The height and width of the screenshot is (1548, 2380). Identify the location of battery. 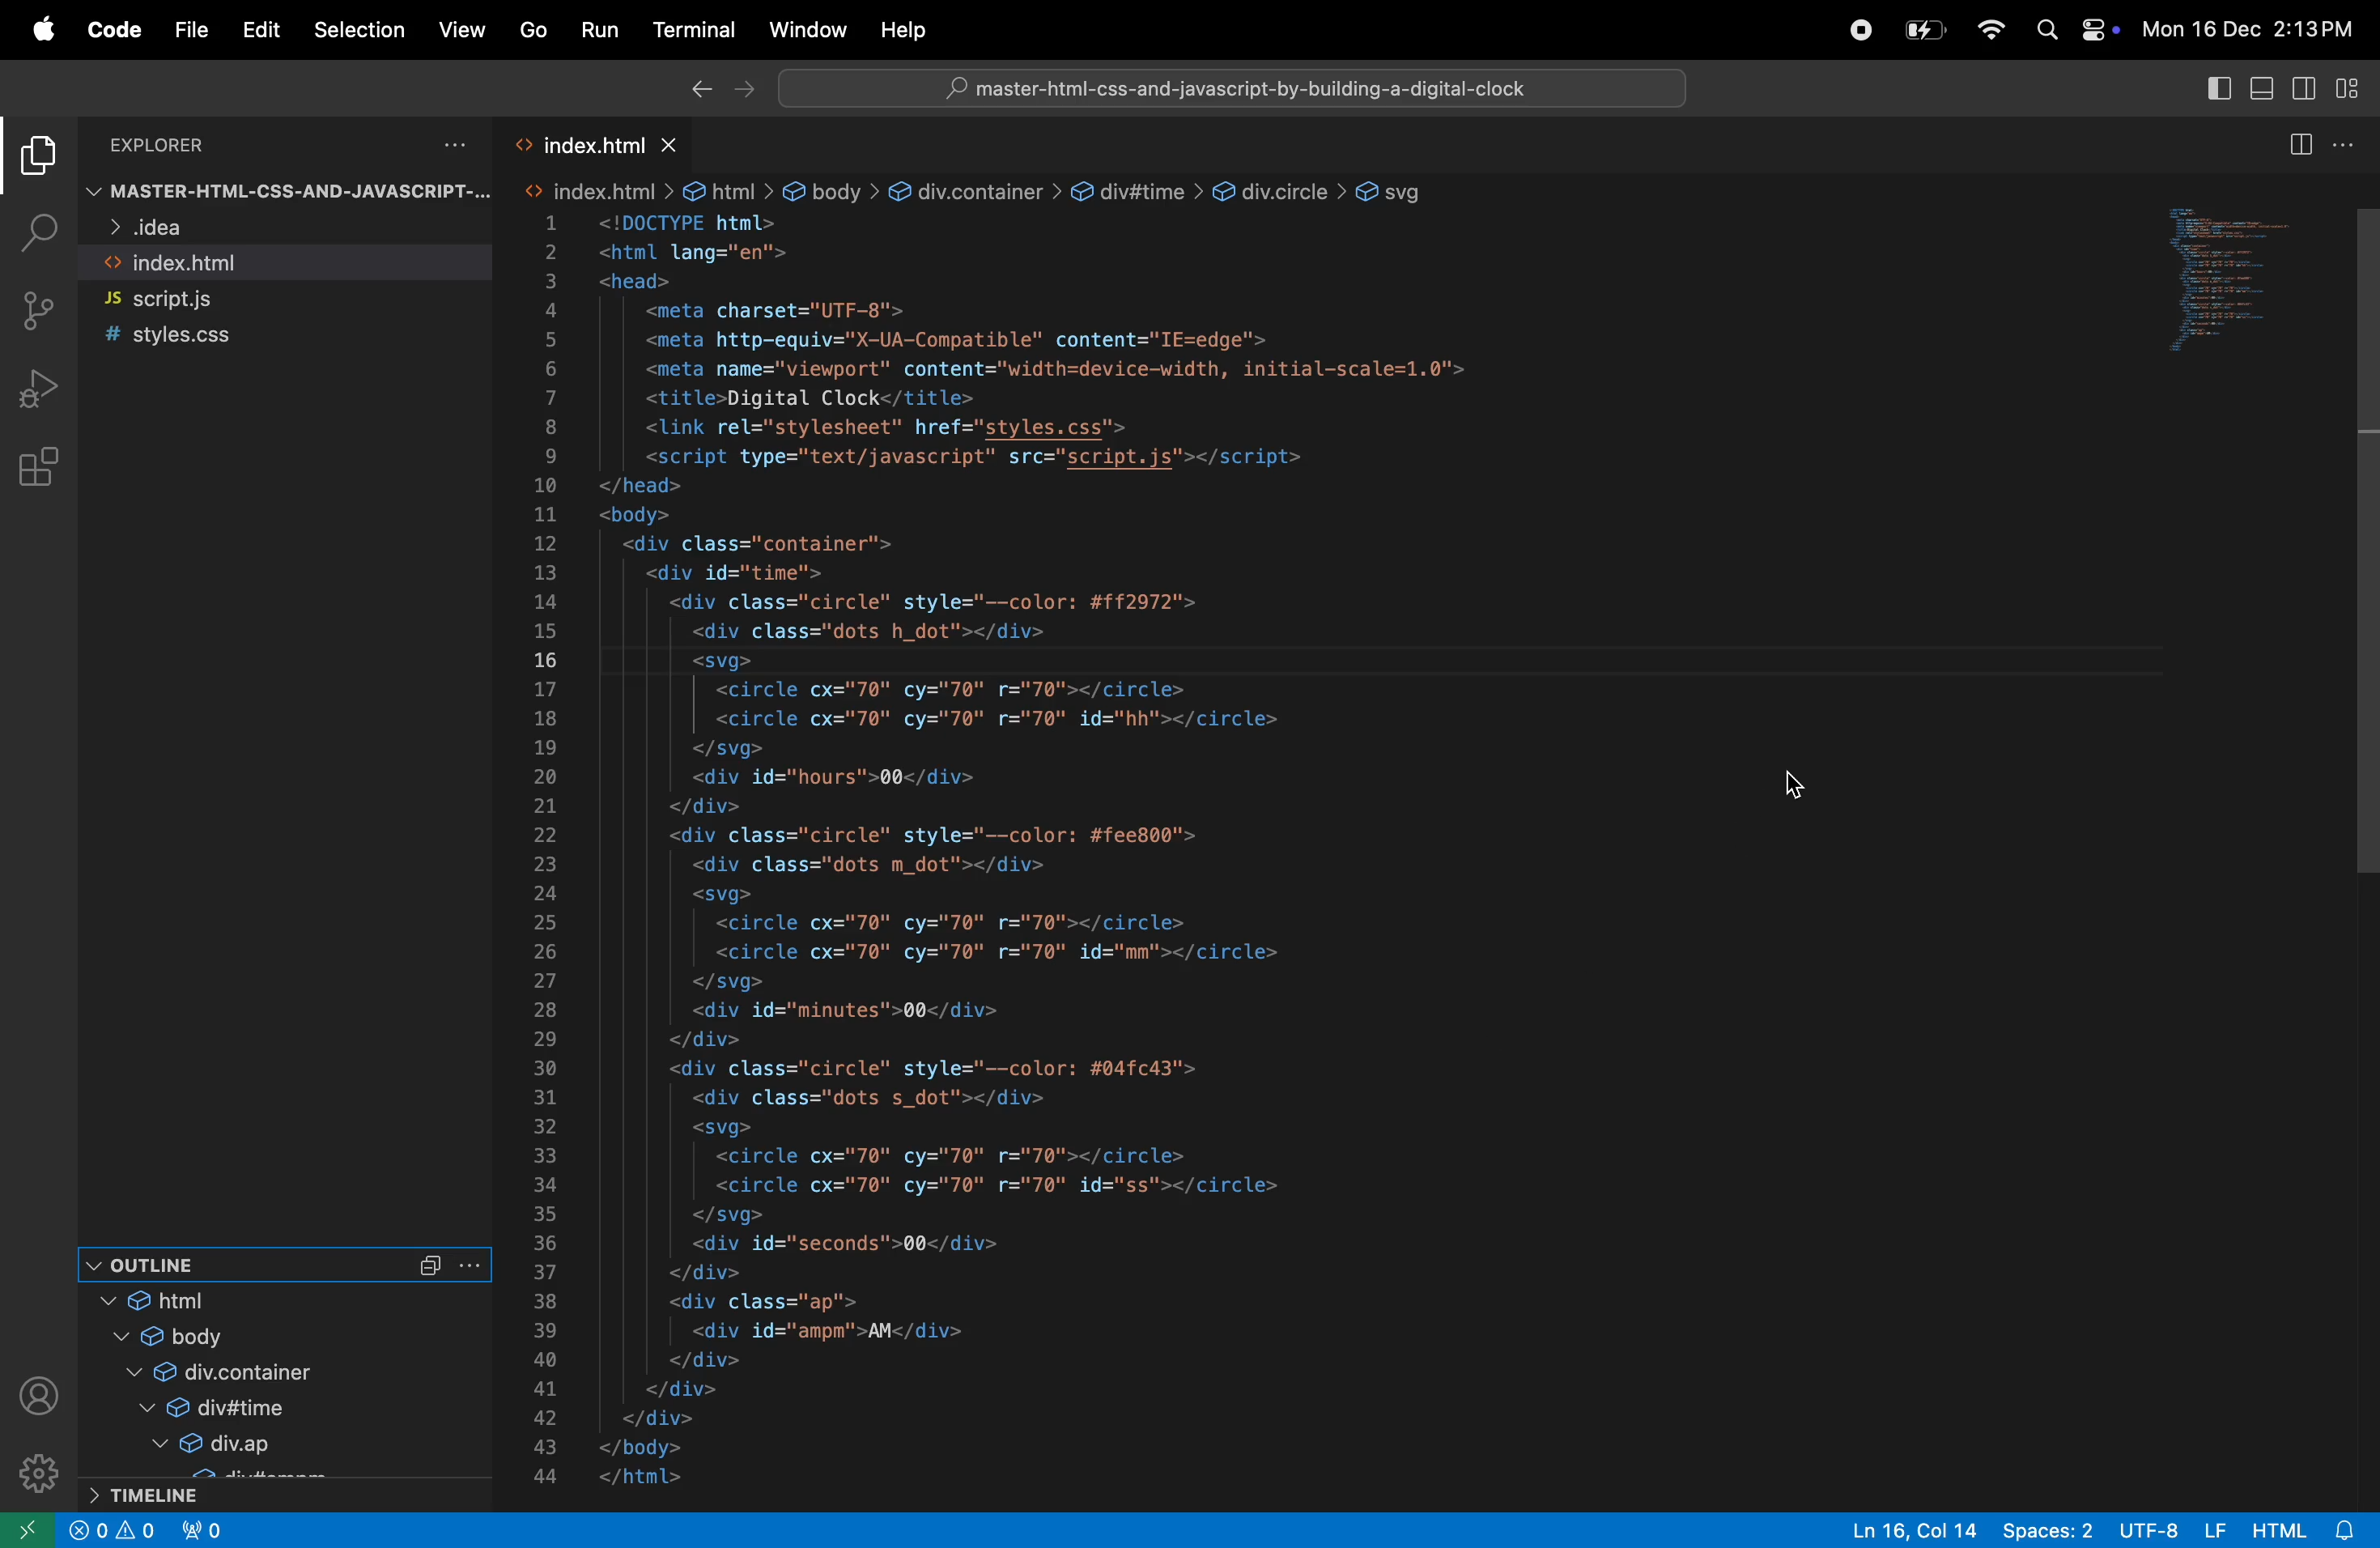
(1924, 29).